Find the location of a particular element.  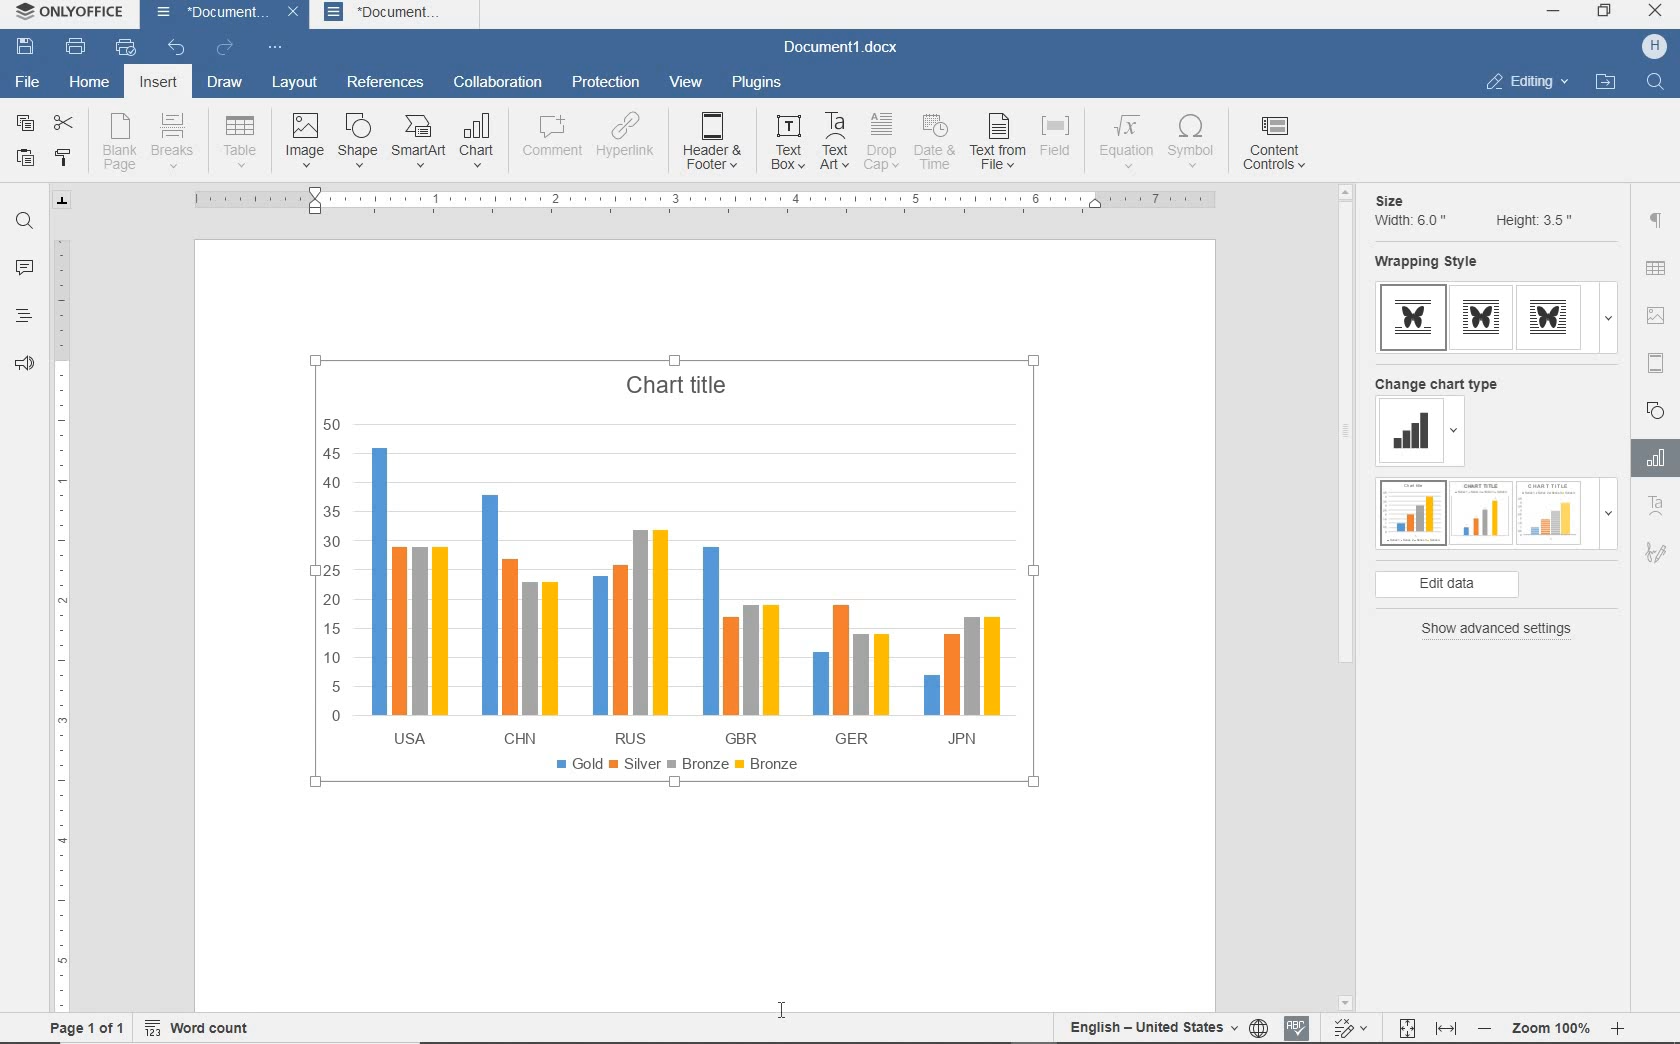

comments is located at coordinates (25, 270).